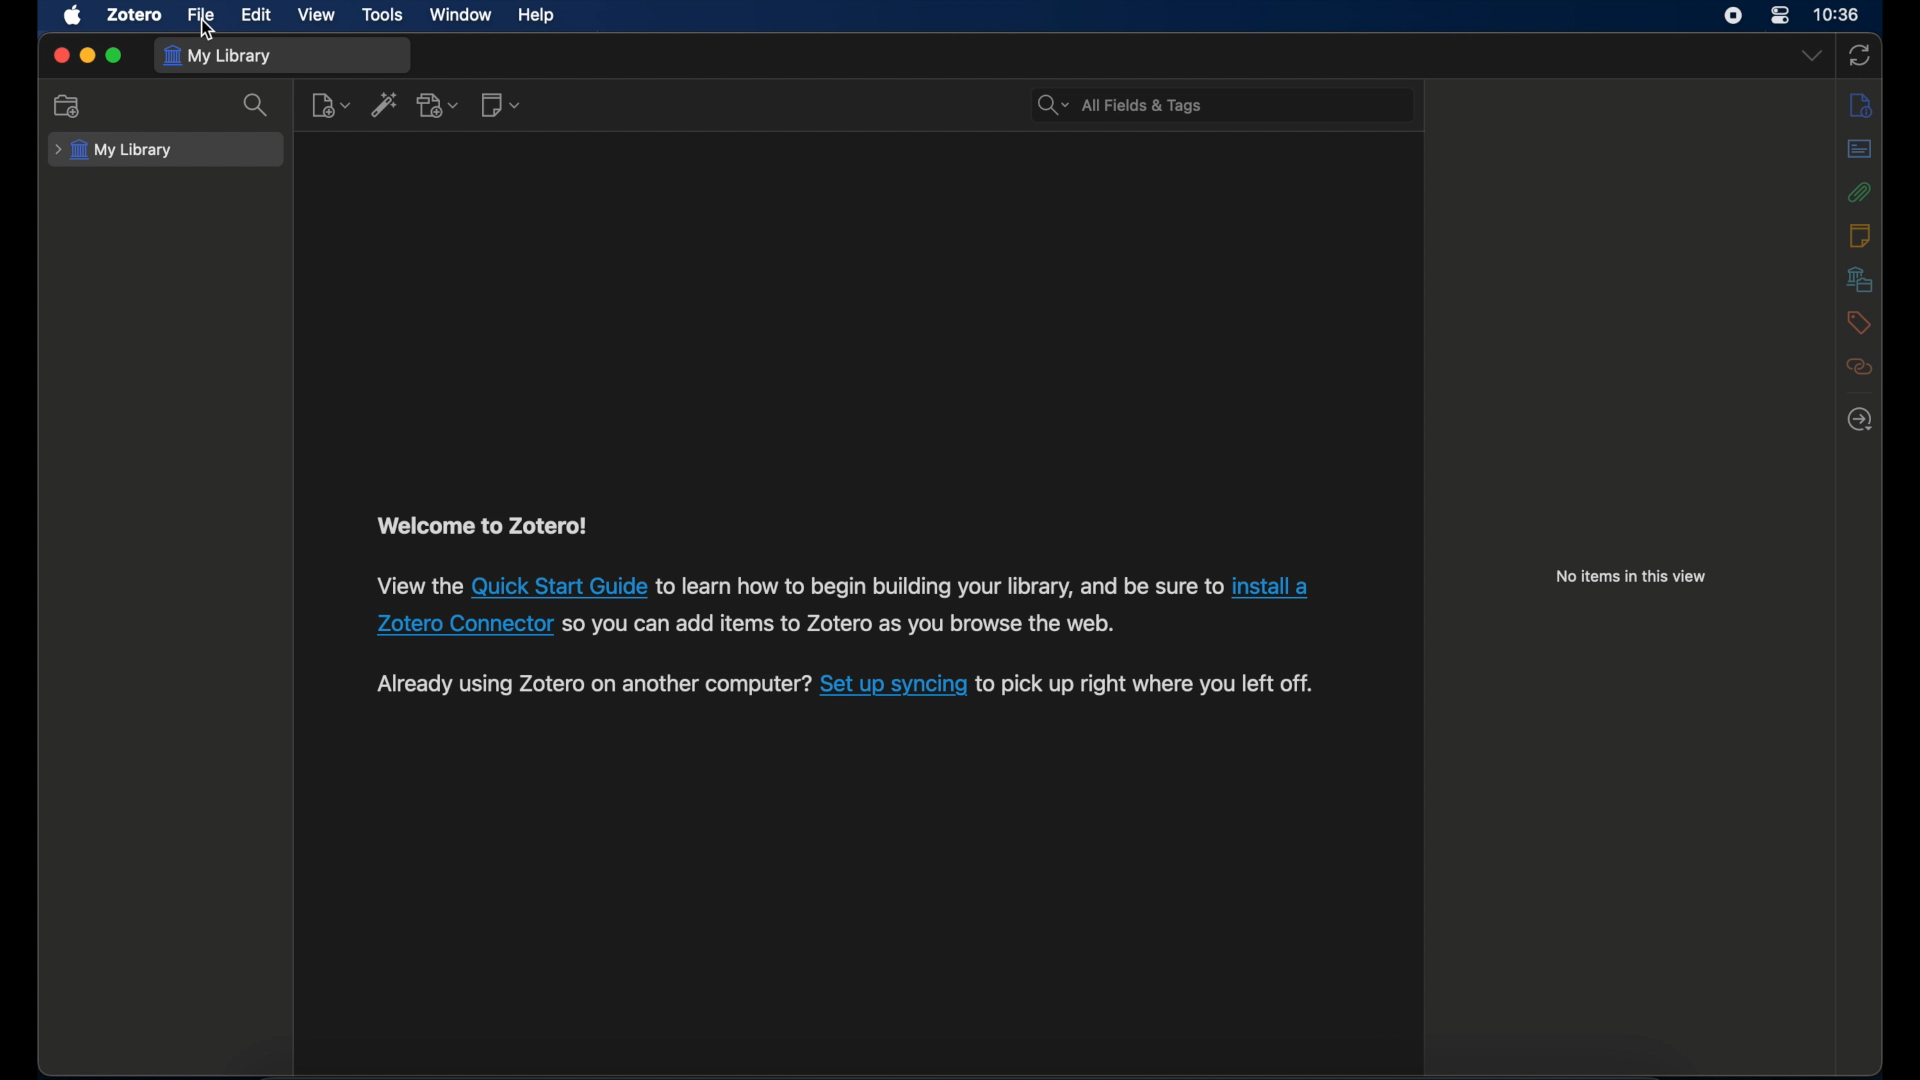  What do you see at coordinates (220, 57) in the screenshot?
I see `my library` at bounding box center [220, 57].